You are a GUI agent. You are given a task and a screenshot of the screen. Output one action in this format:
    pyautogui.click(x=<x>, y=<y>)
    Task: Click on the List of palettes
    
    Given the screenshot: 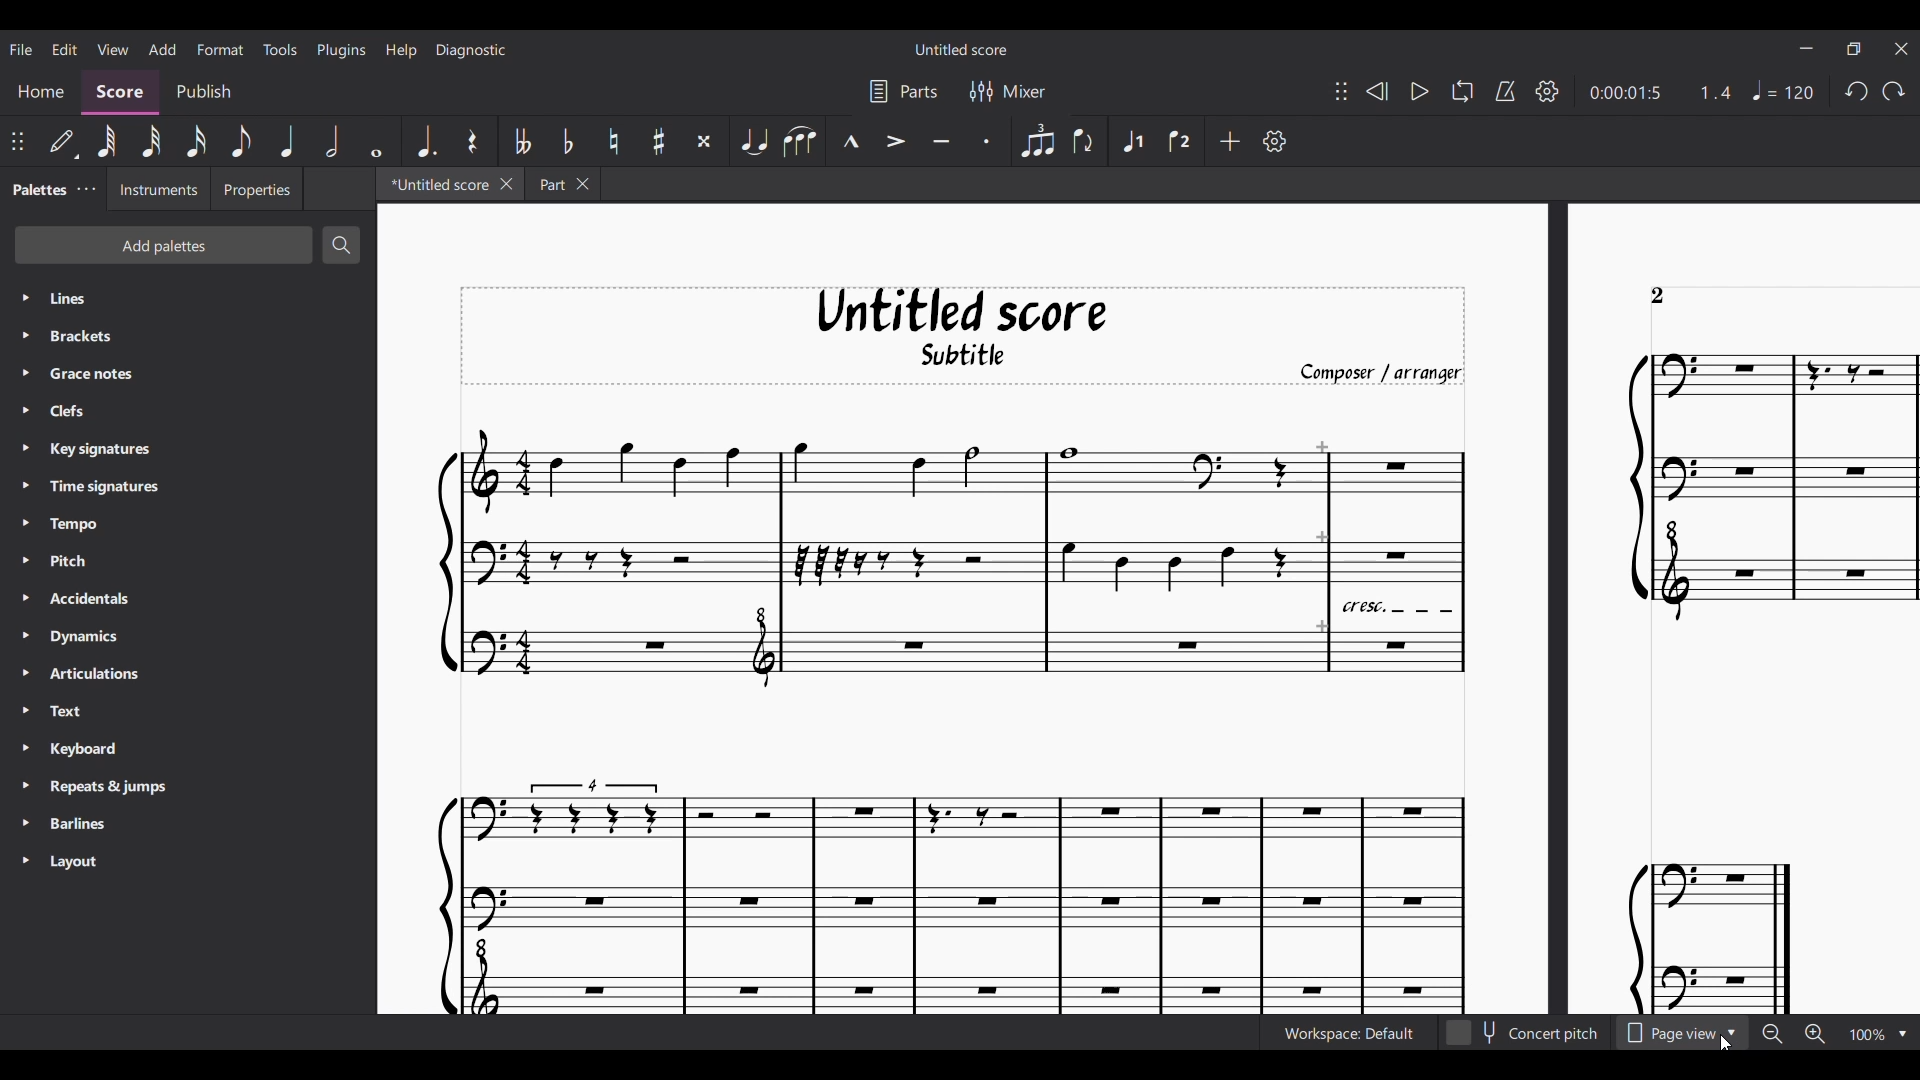 What is the action you would take?
    pyautogui.click(x=209, y=582)
    